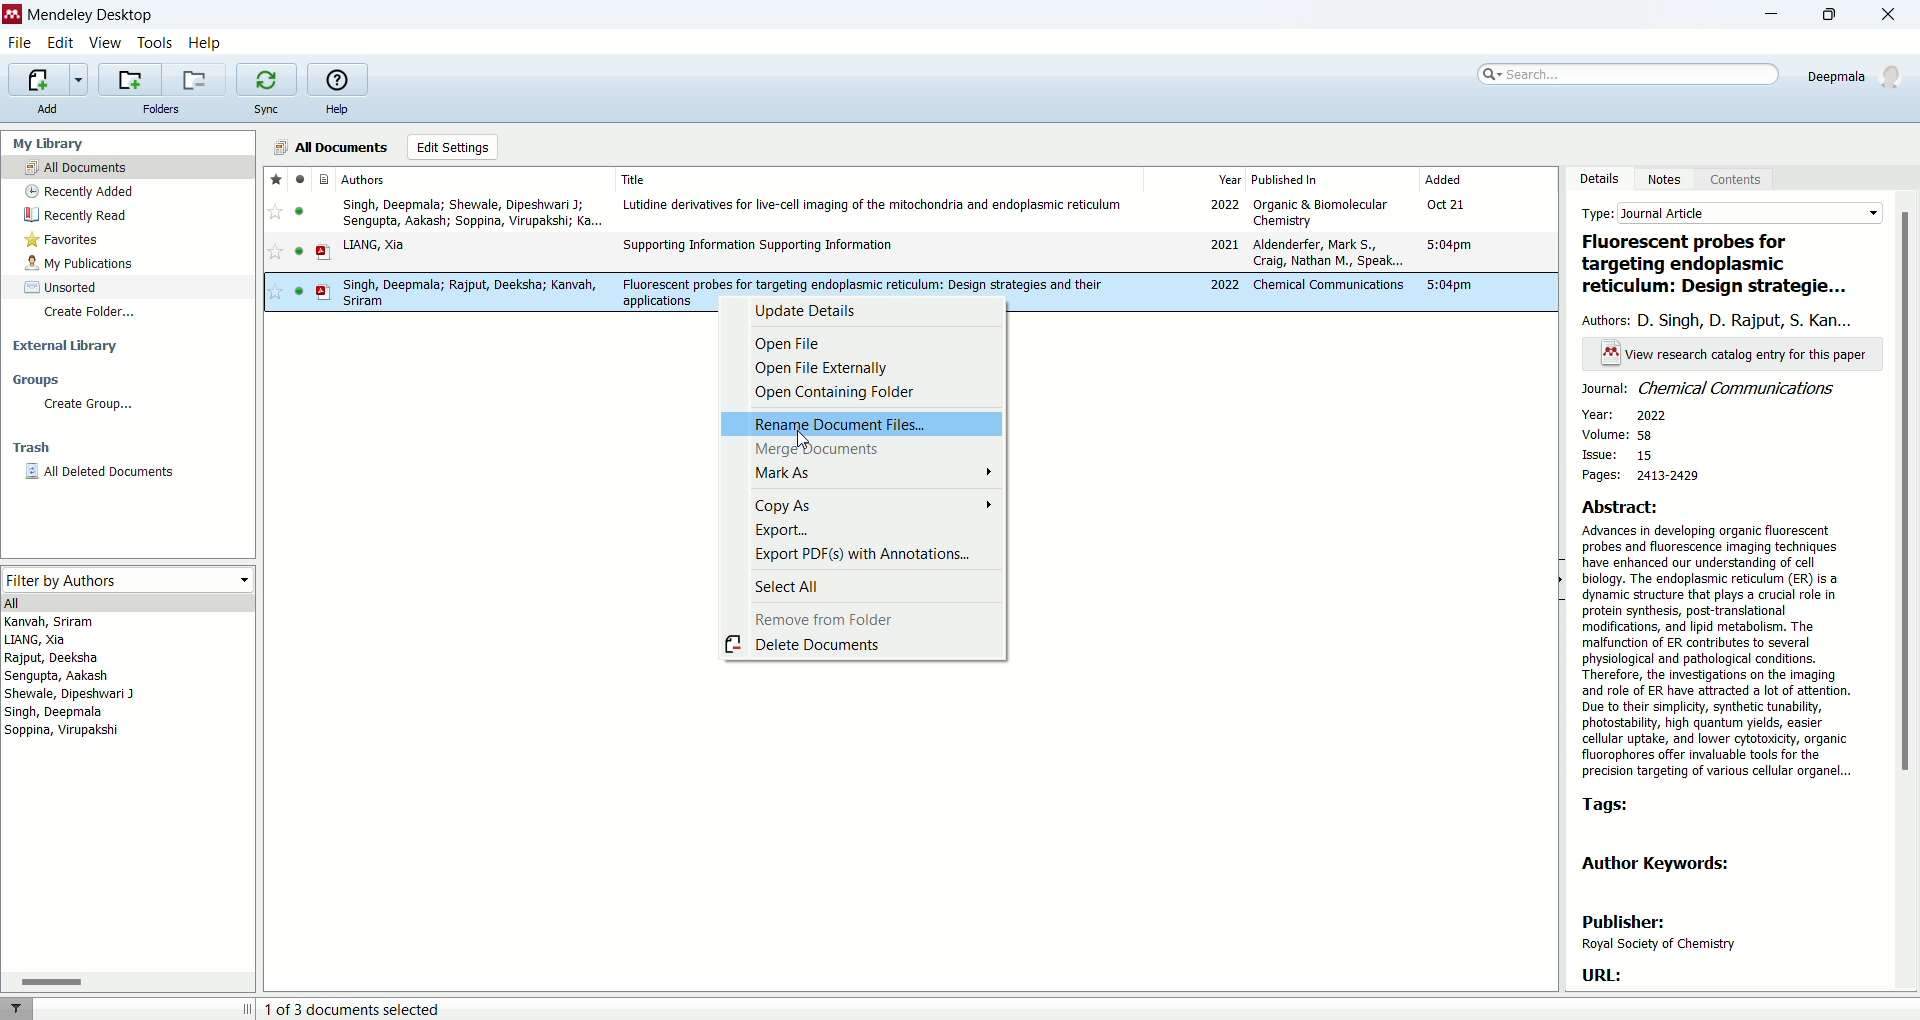 The width and height of the screenshot is (1920, 1020). I want to click on search, so click(1625, 79).